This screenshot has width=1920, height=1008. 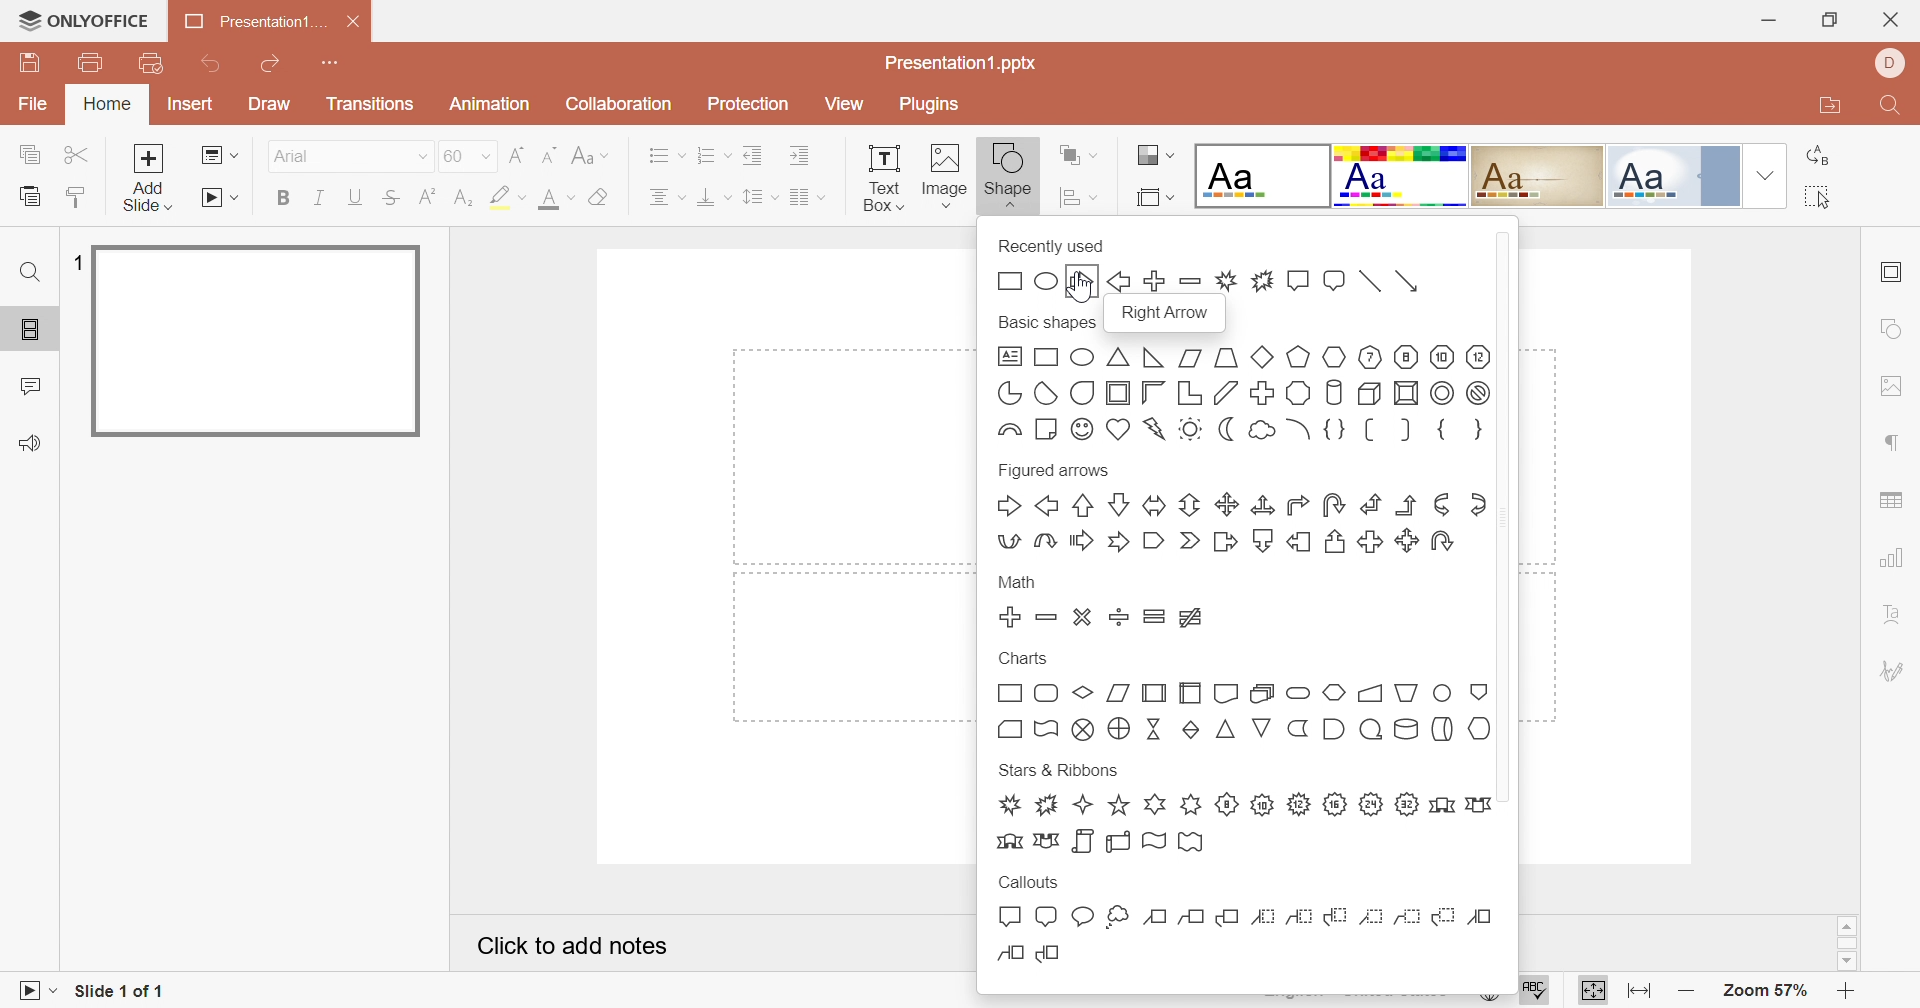 What do you see at coordinates (754, 155) in the screenshot?
I see `Decrease indent` at bounding box center [754, 155].